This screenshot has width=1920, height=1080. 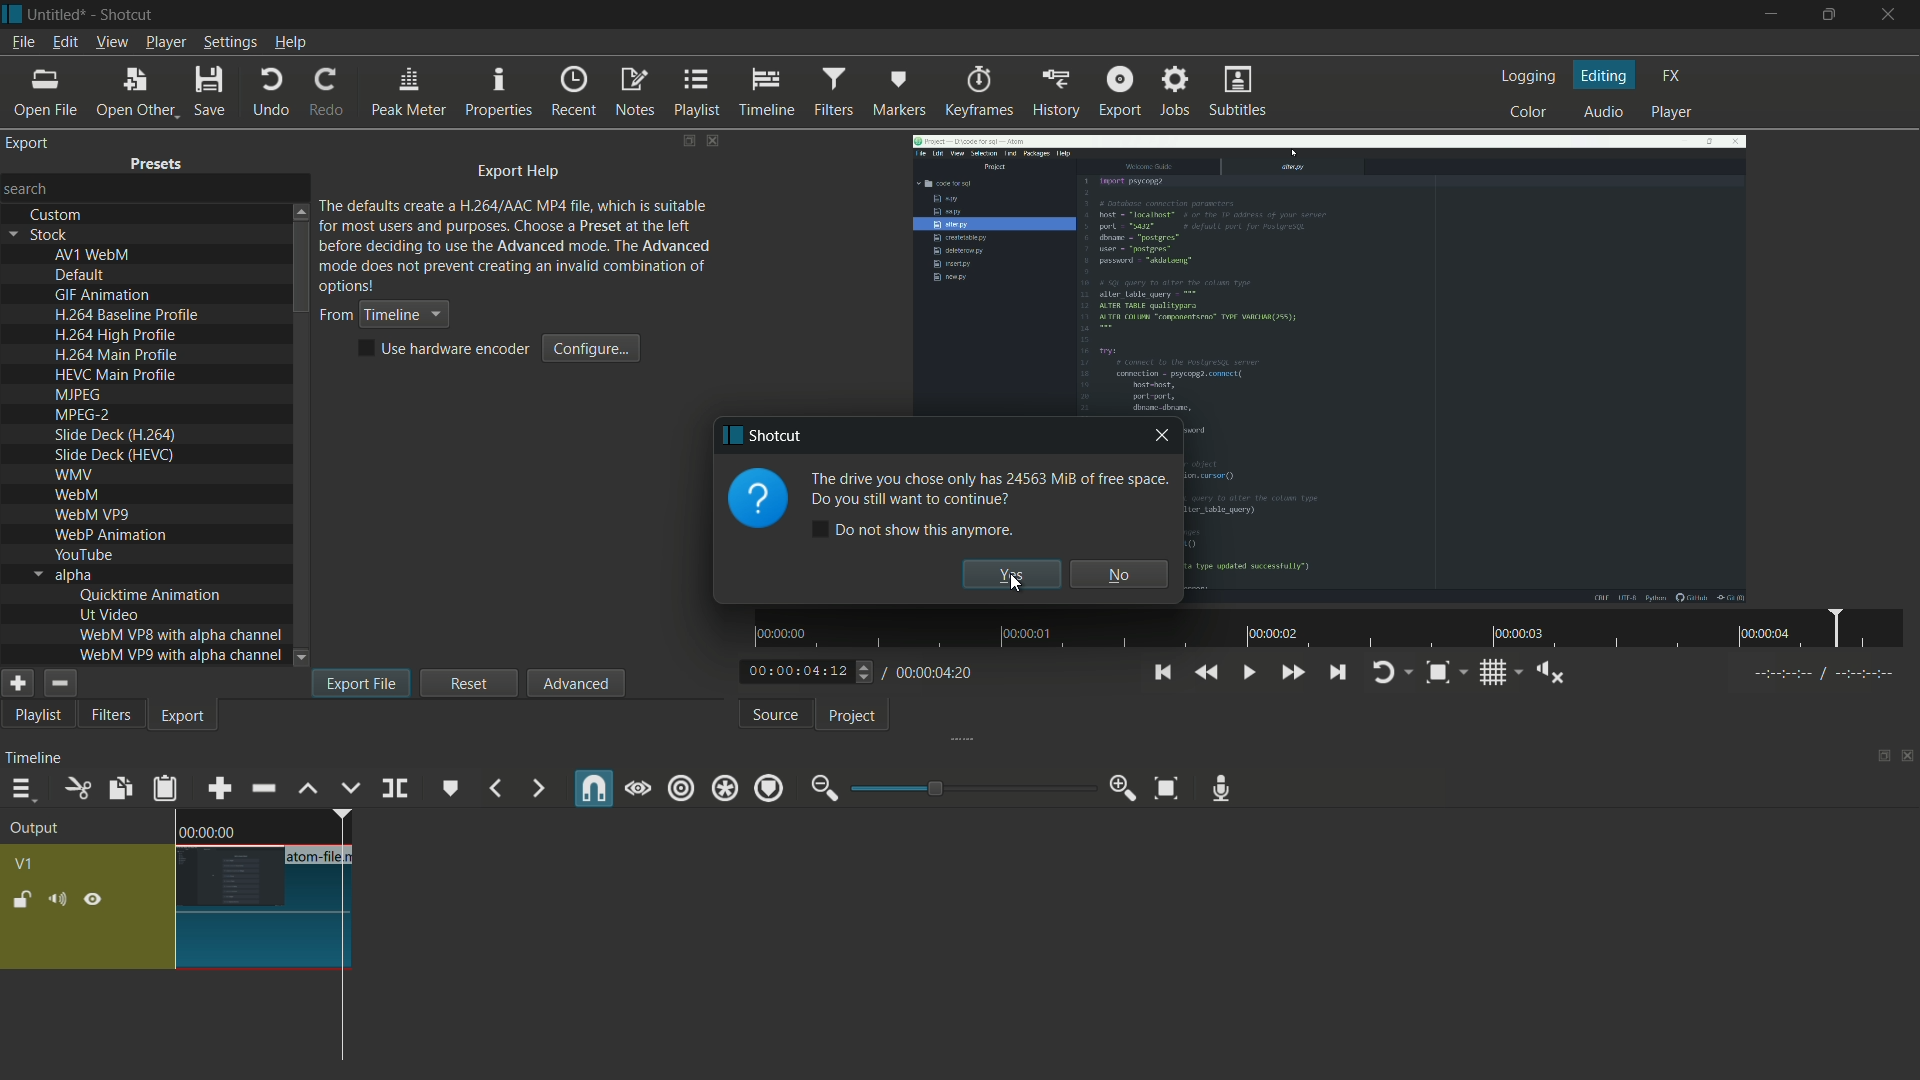 What do you see at coordinates (167, 791) in the screenshot?
I see `paste` at bounding box center [167, 791].